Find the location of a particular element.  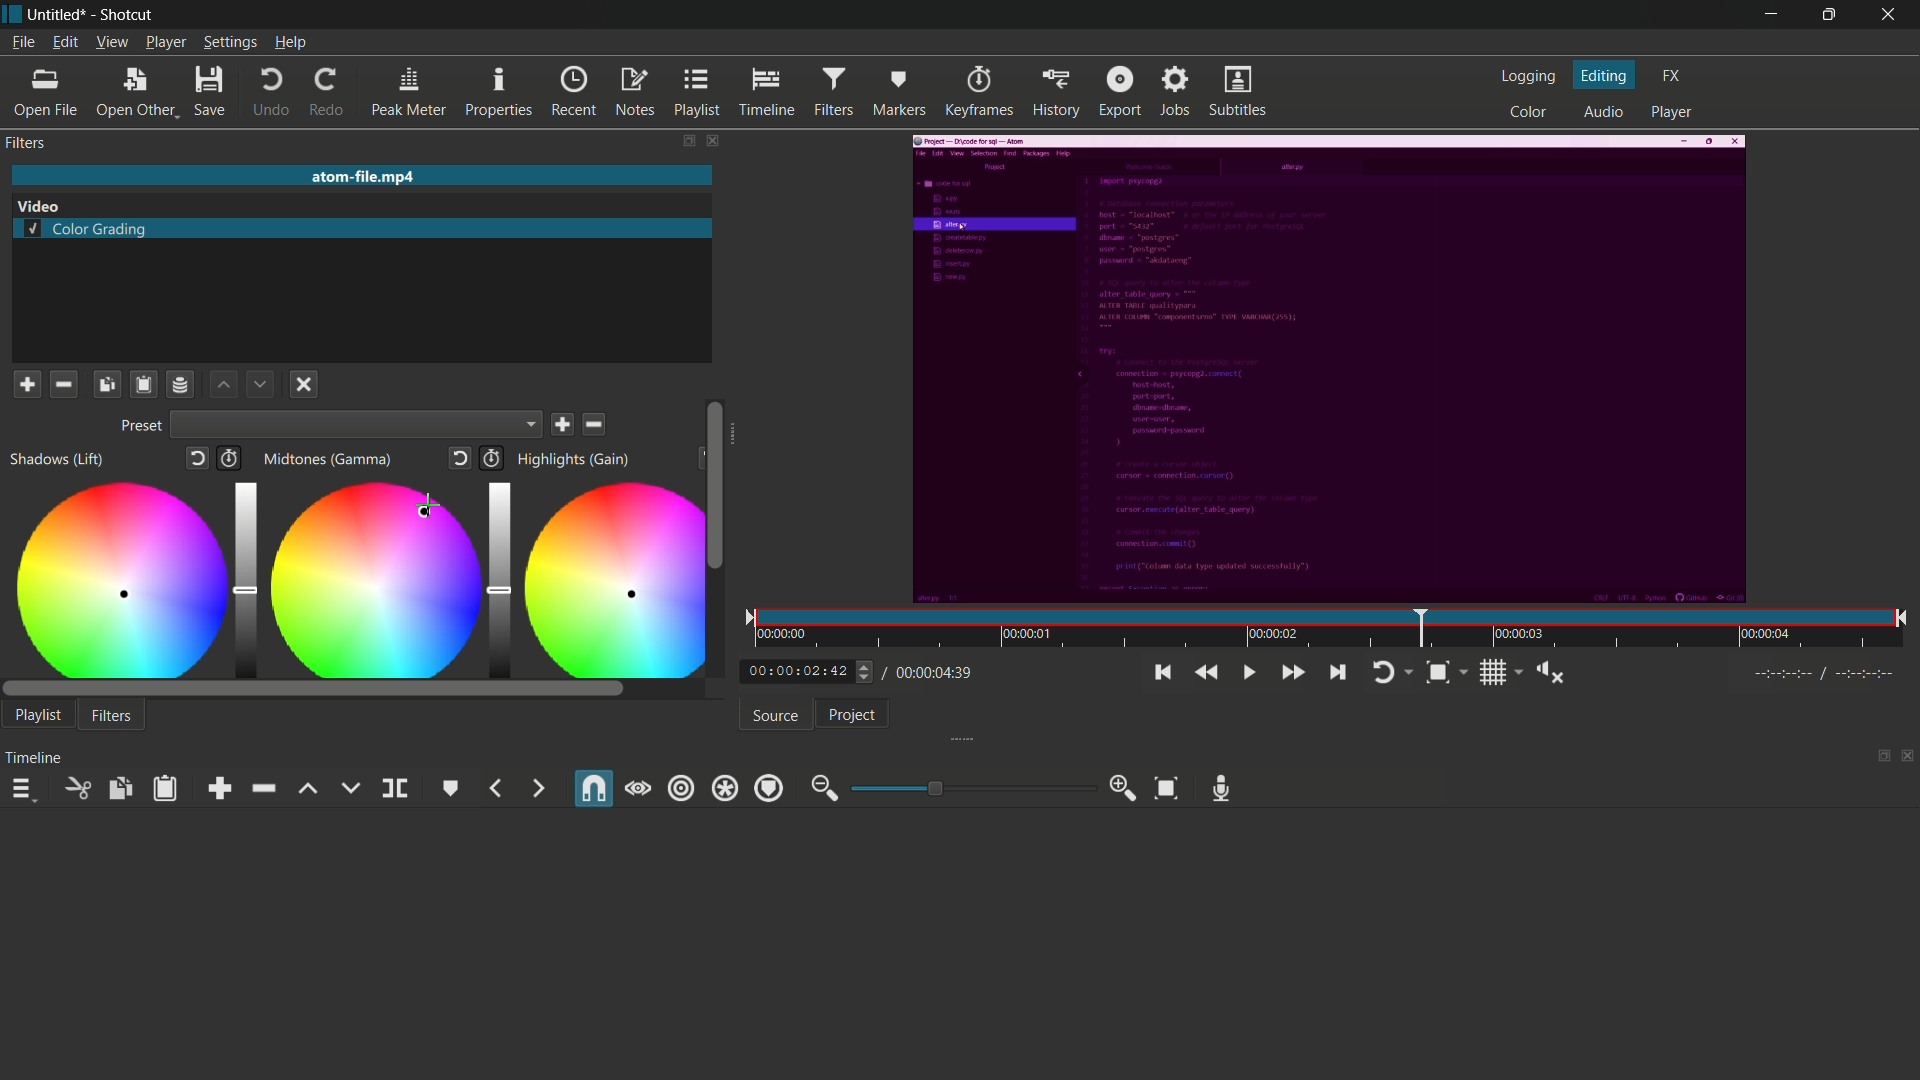

minus is located at coordinates (62, 383).